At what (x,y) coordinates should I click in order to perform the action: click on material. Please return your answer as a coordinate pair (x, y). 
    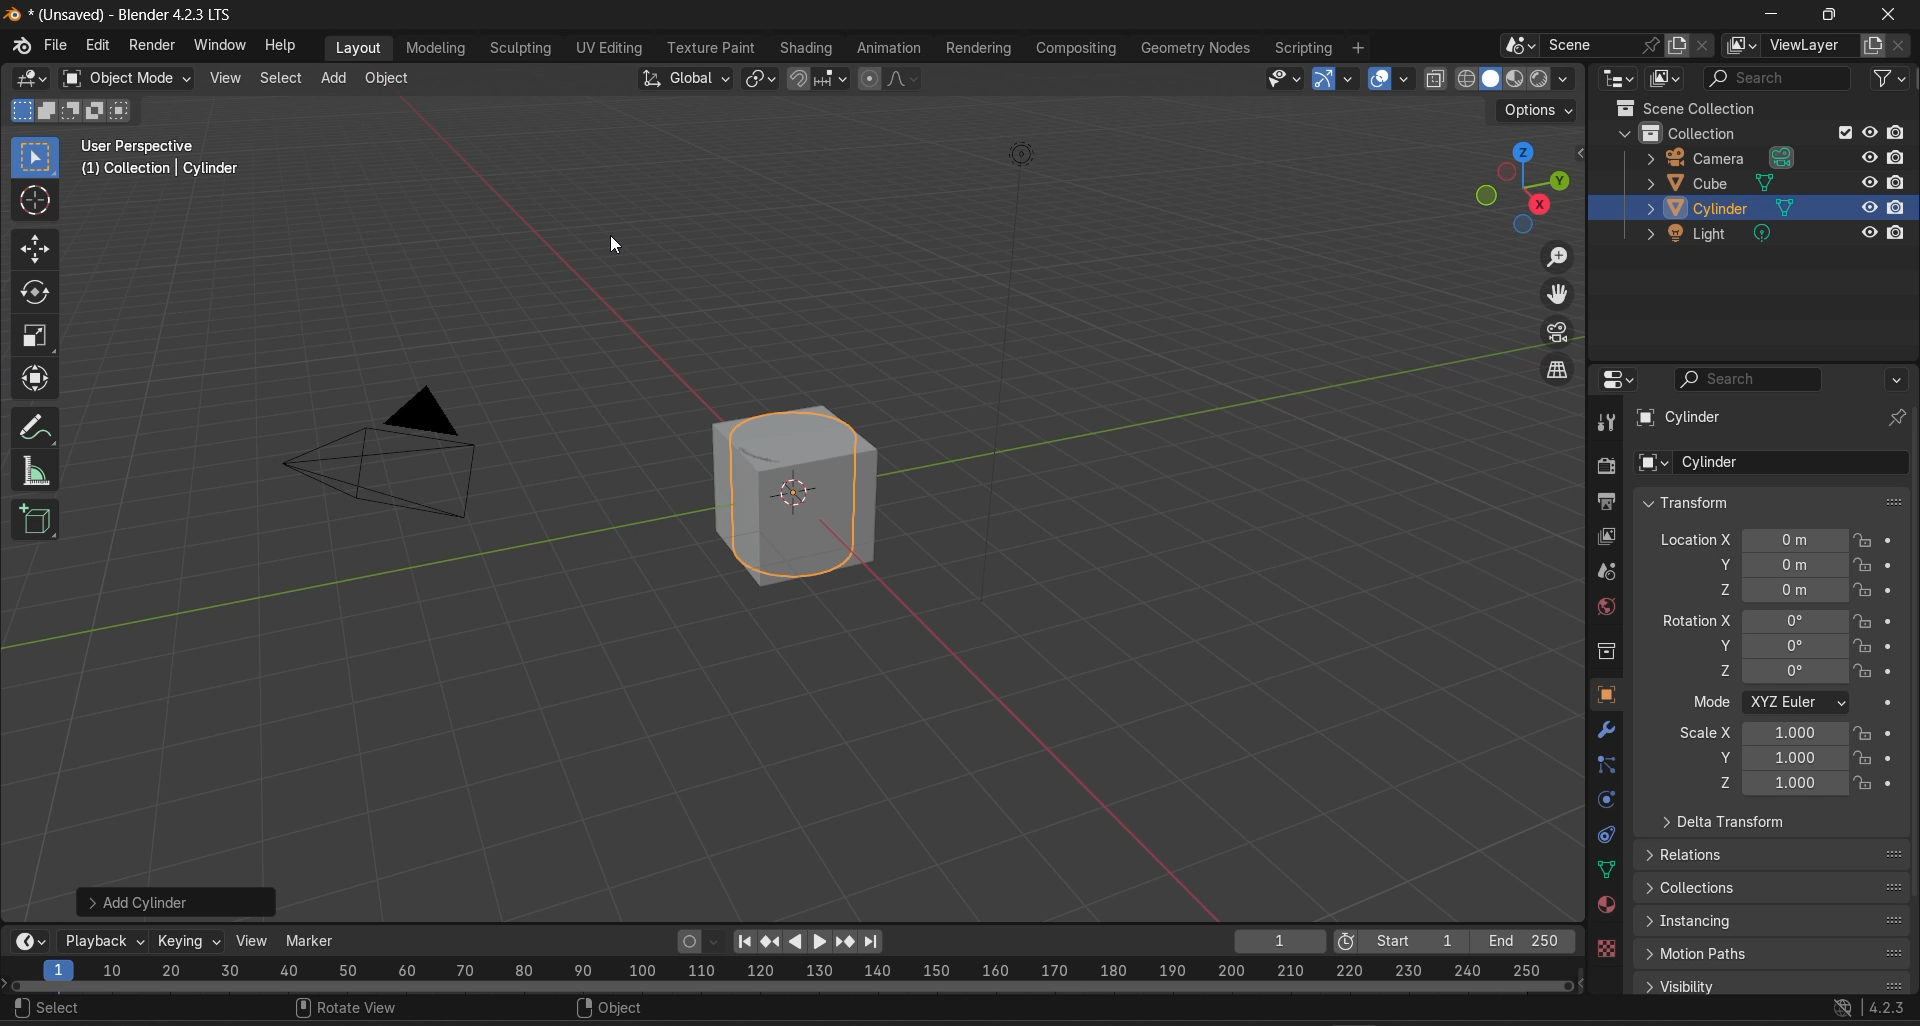
    Looking at the image, I should click on (1606, 904).